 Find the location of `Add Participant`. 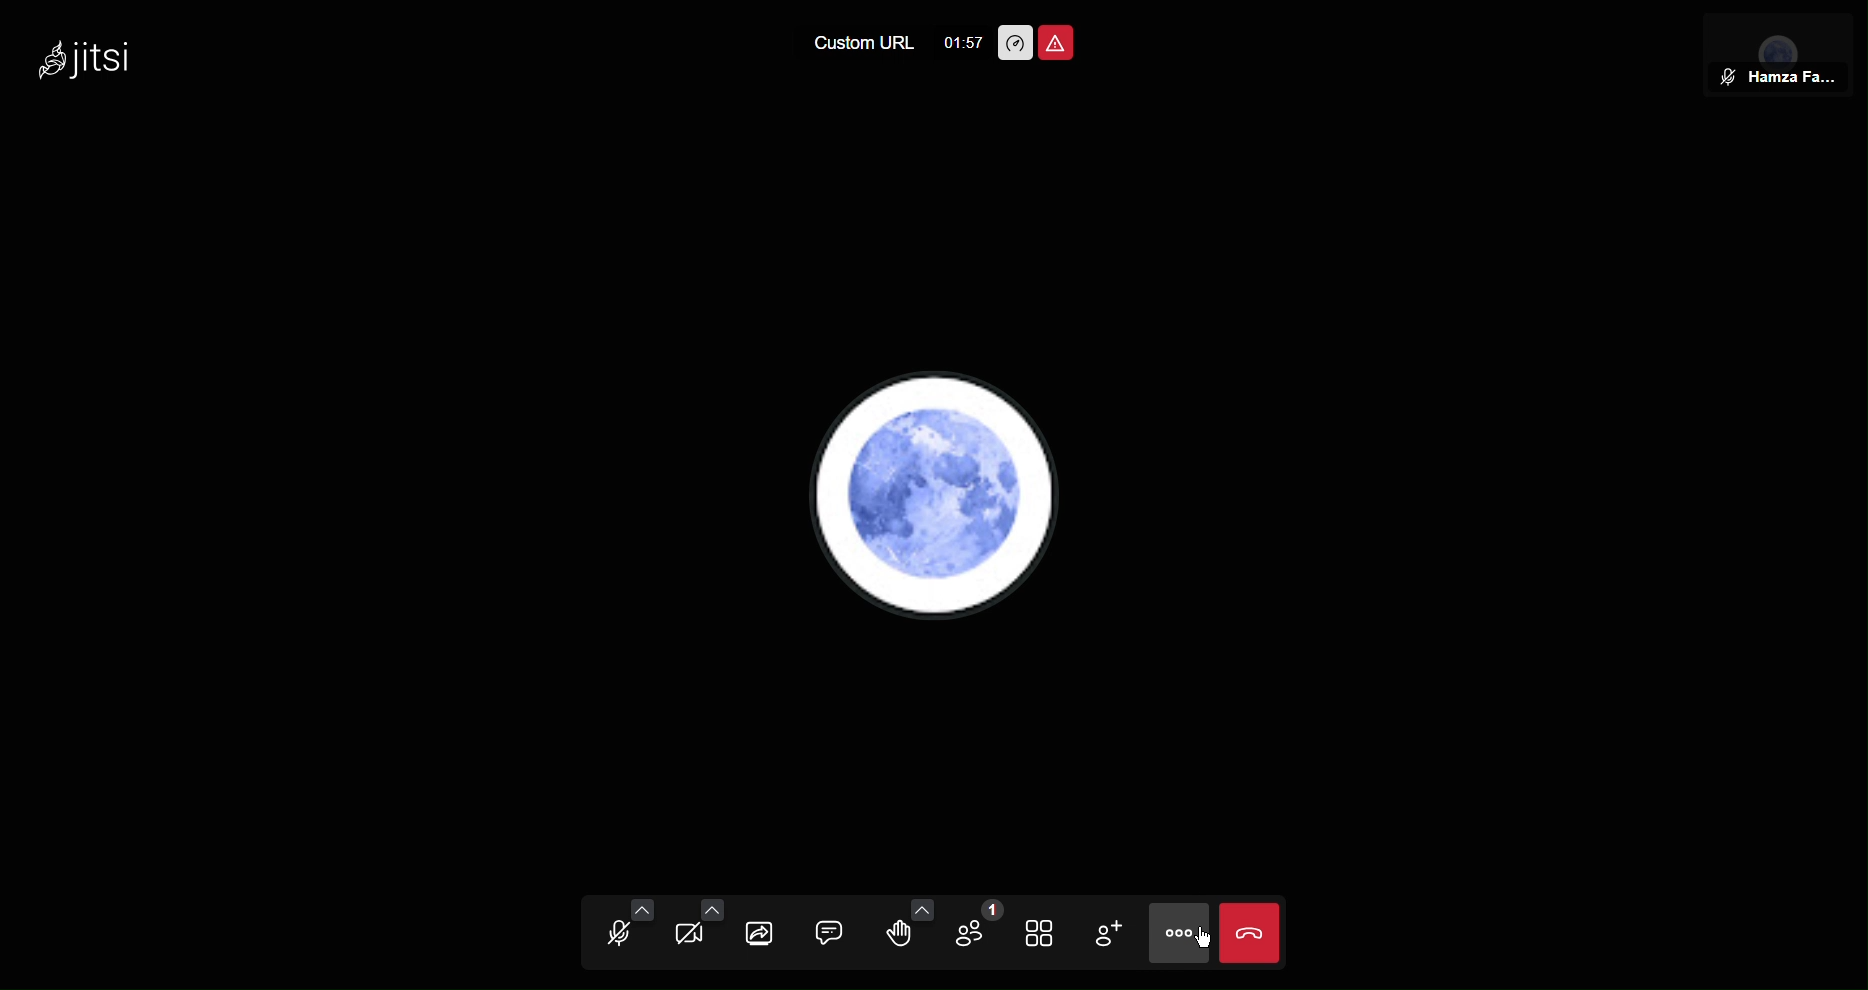

Add Participant is located at coordinates (1117, 933).